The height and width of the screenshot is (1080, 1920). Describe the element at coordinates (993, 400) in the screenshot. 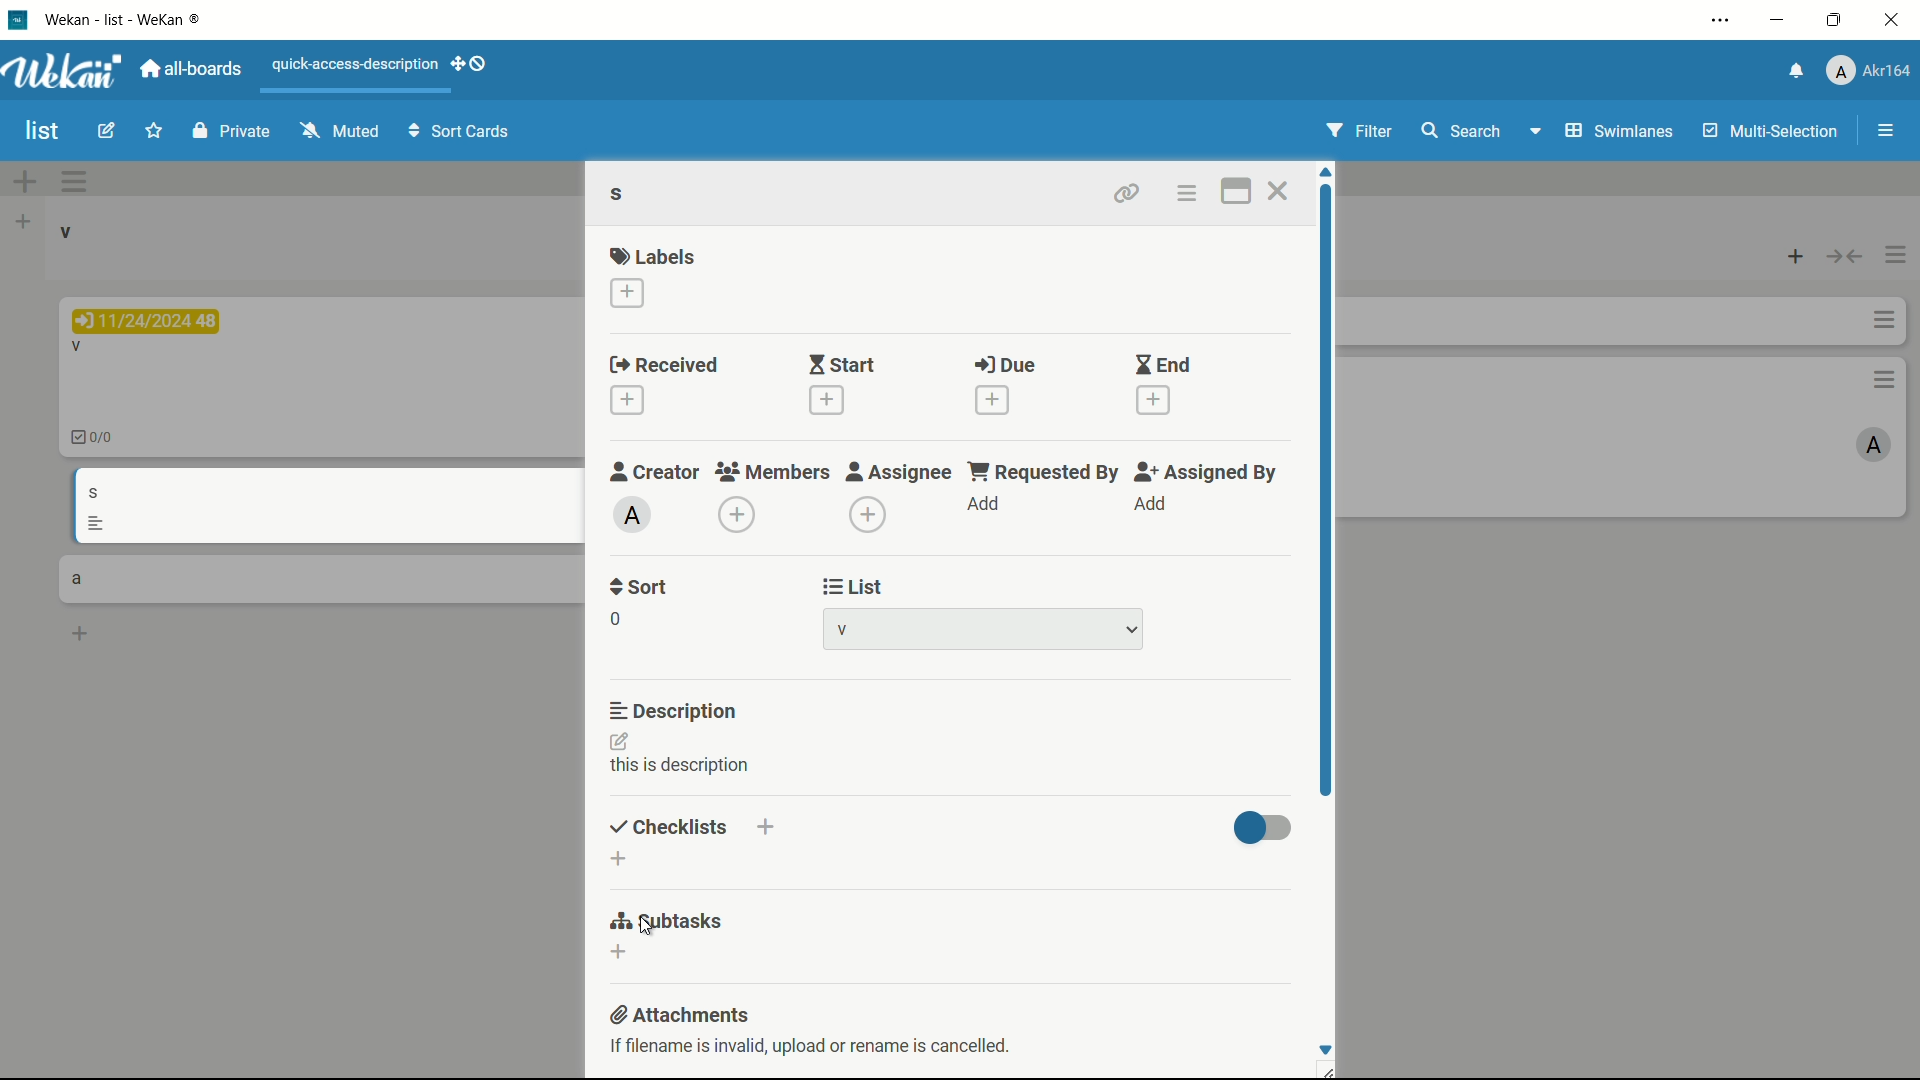

I see `add due date` at that location.